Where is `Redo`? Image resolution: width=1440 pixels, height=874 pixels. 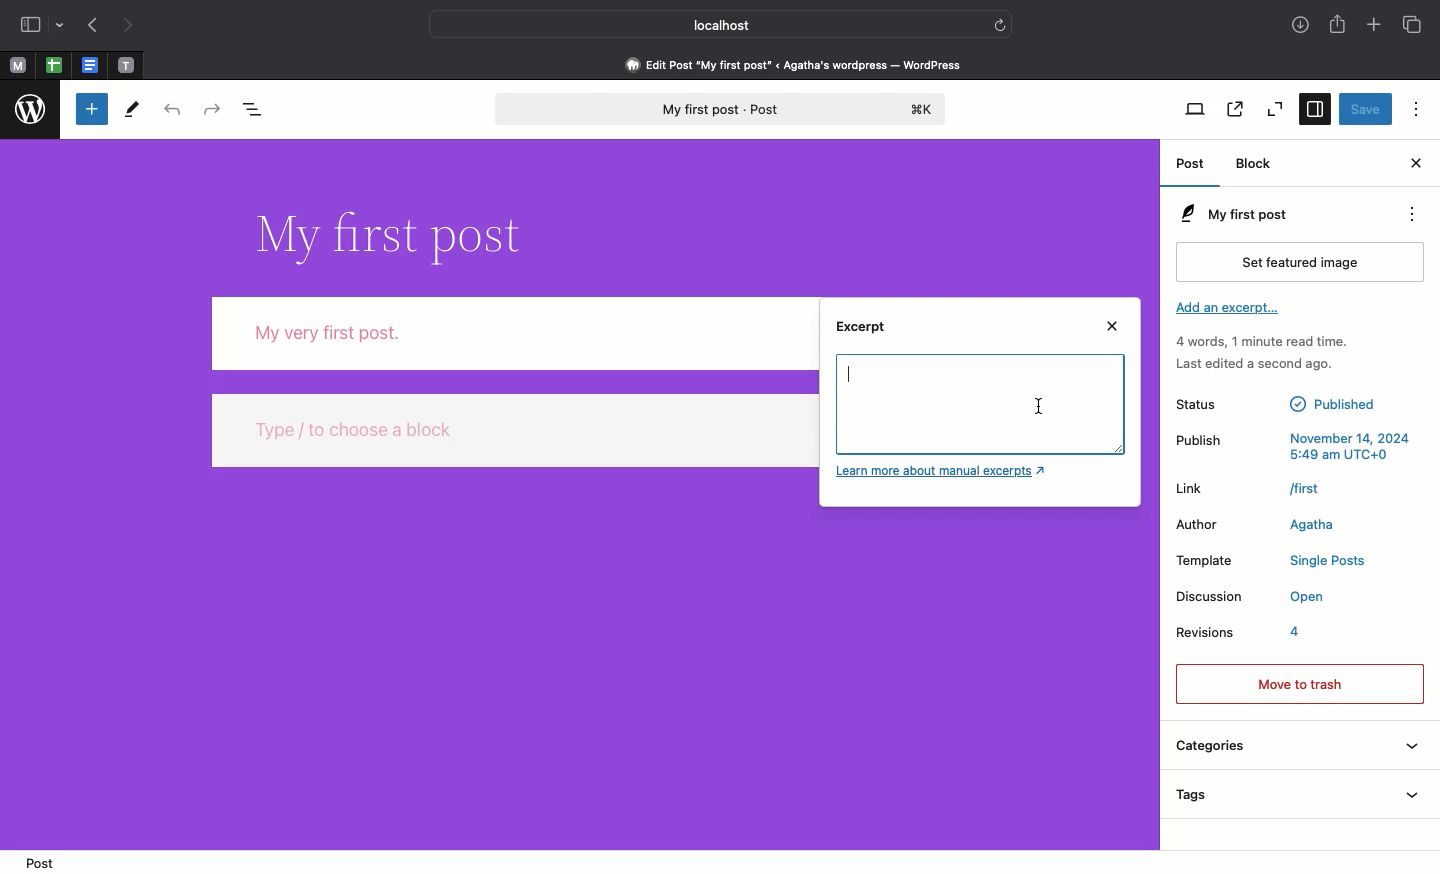 Redo is located at coordinates (212, 109).